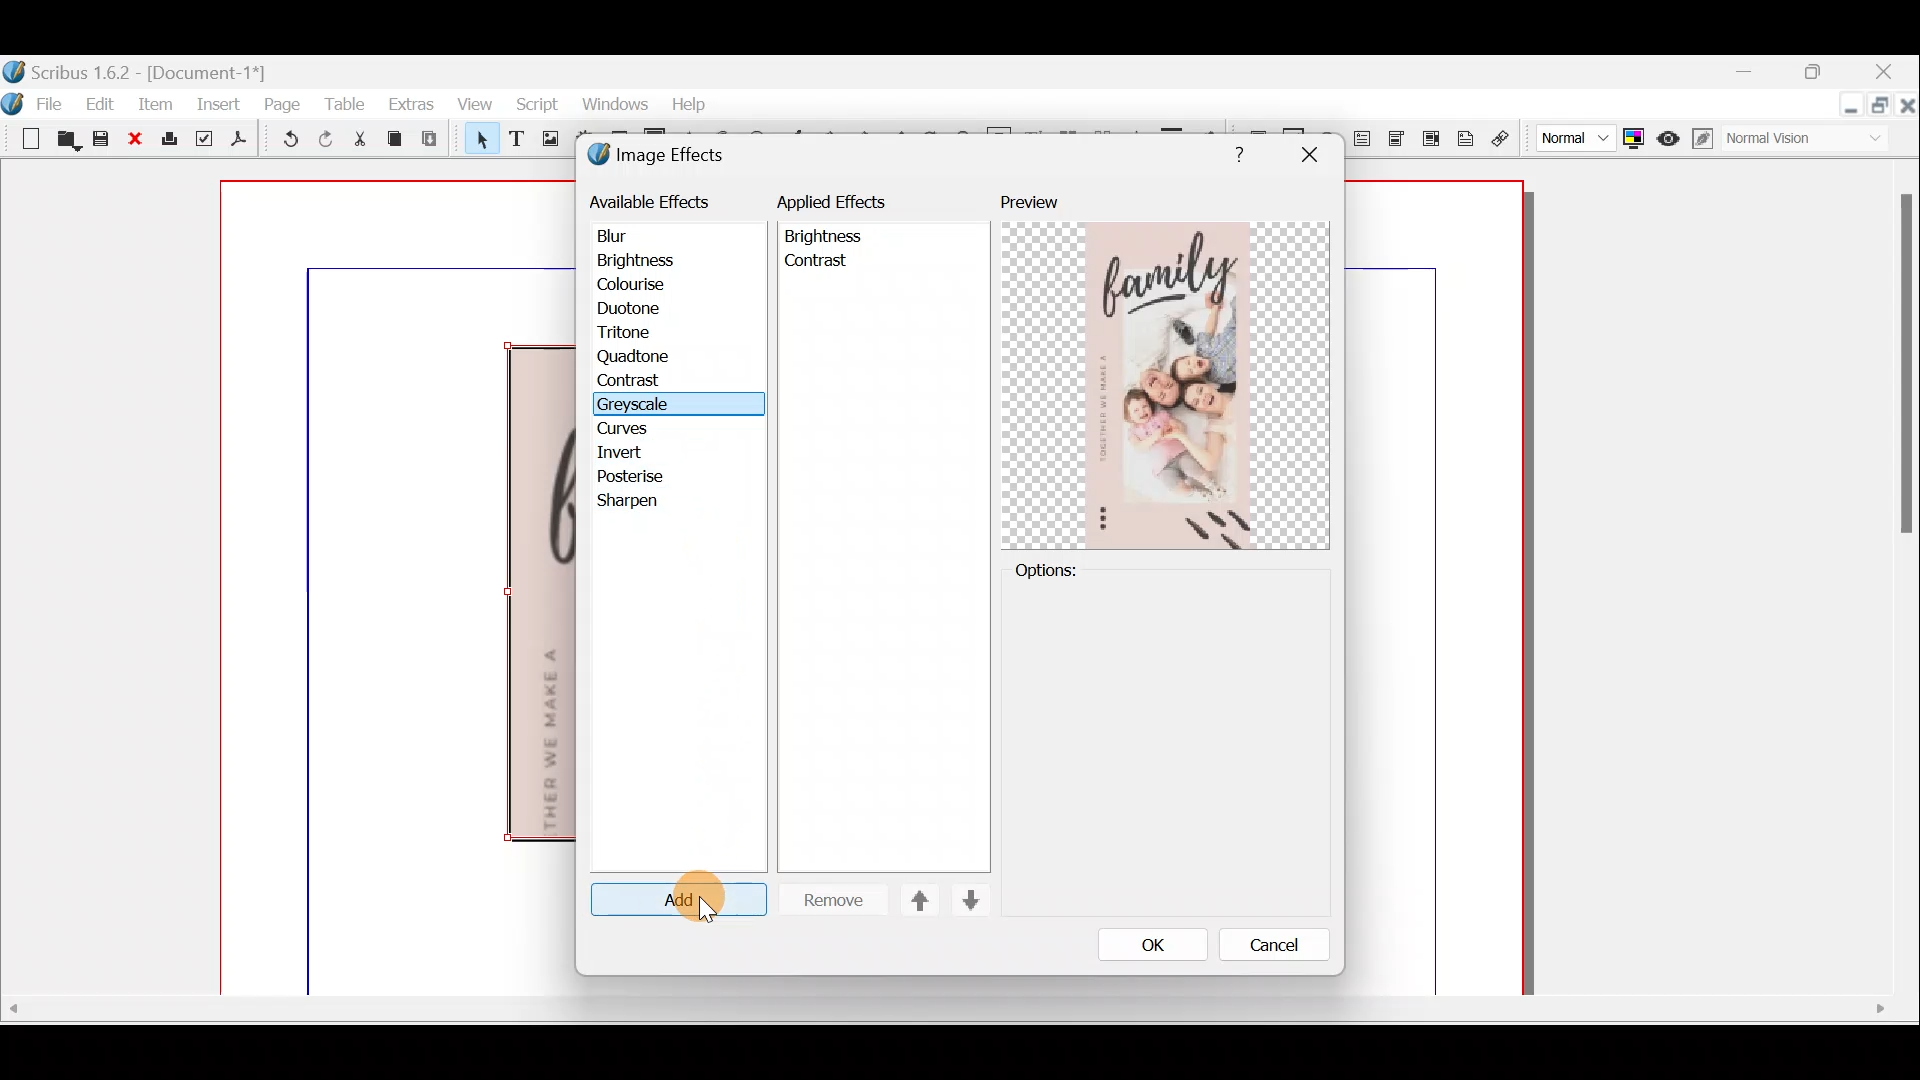 The height and width of the screenshot is (1080, 1920). What do you see at coordinates (145, 66) in the screenshot?
I see `Document name` at bounding box center [145, 66].